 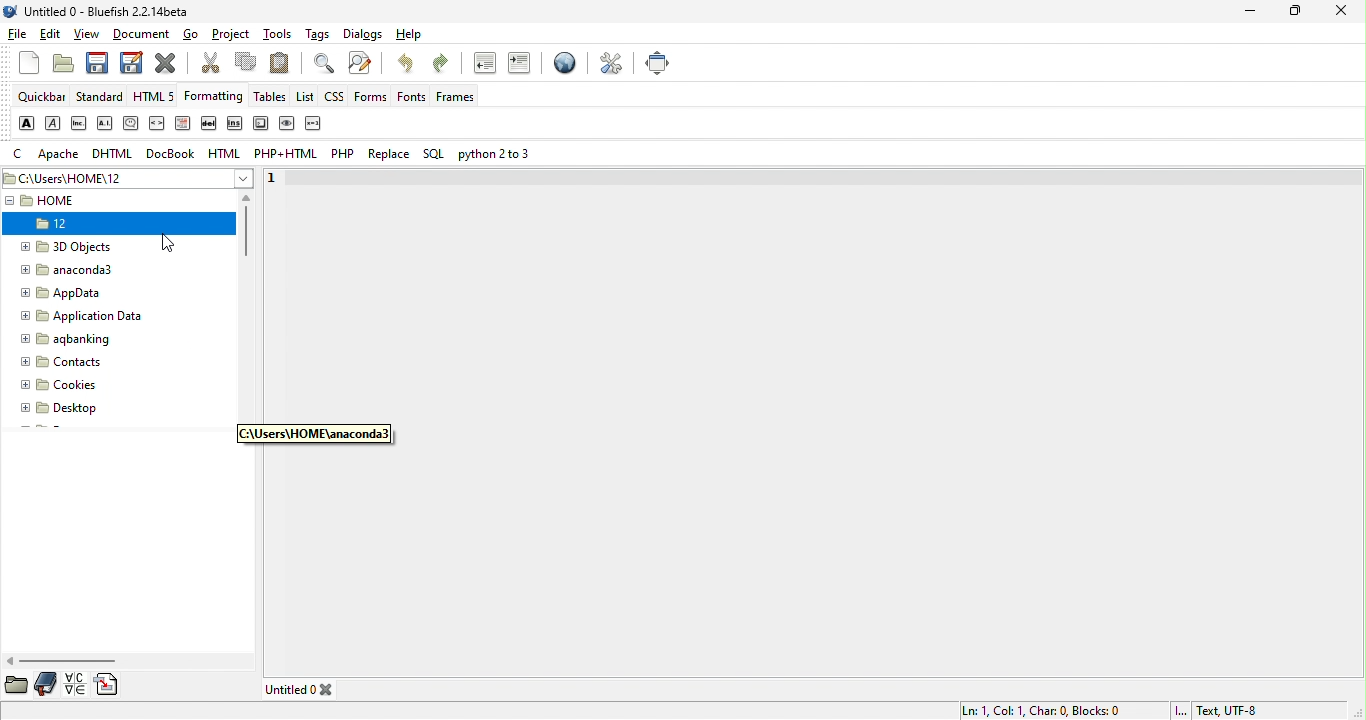 What do you see at coordinates (67, 385) in the screenshot?
I see `cookies` at bounding box center [67, 385].